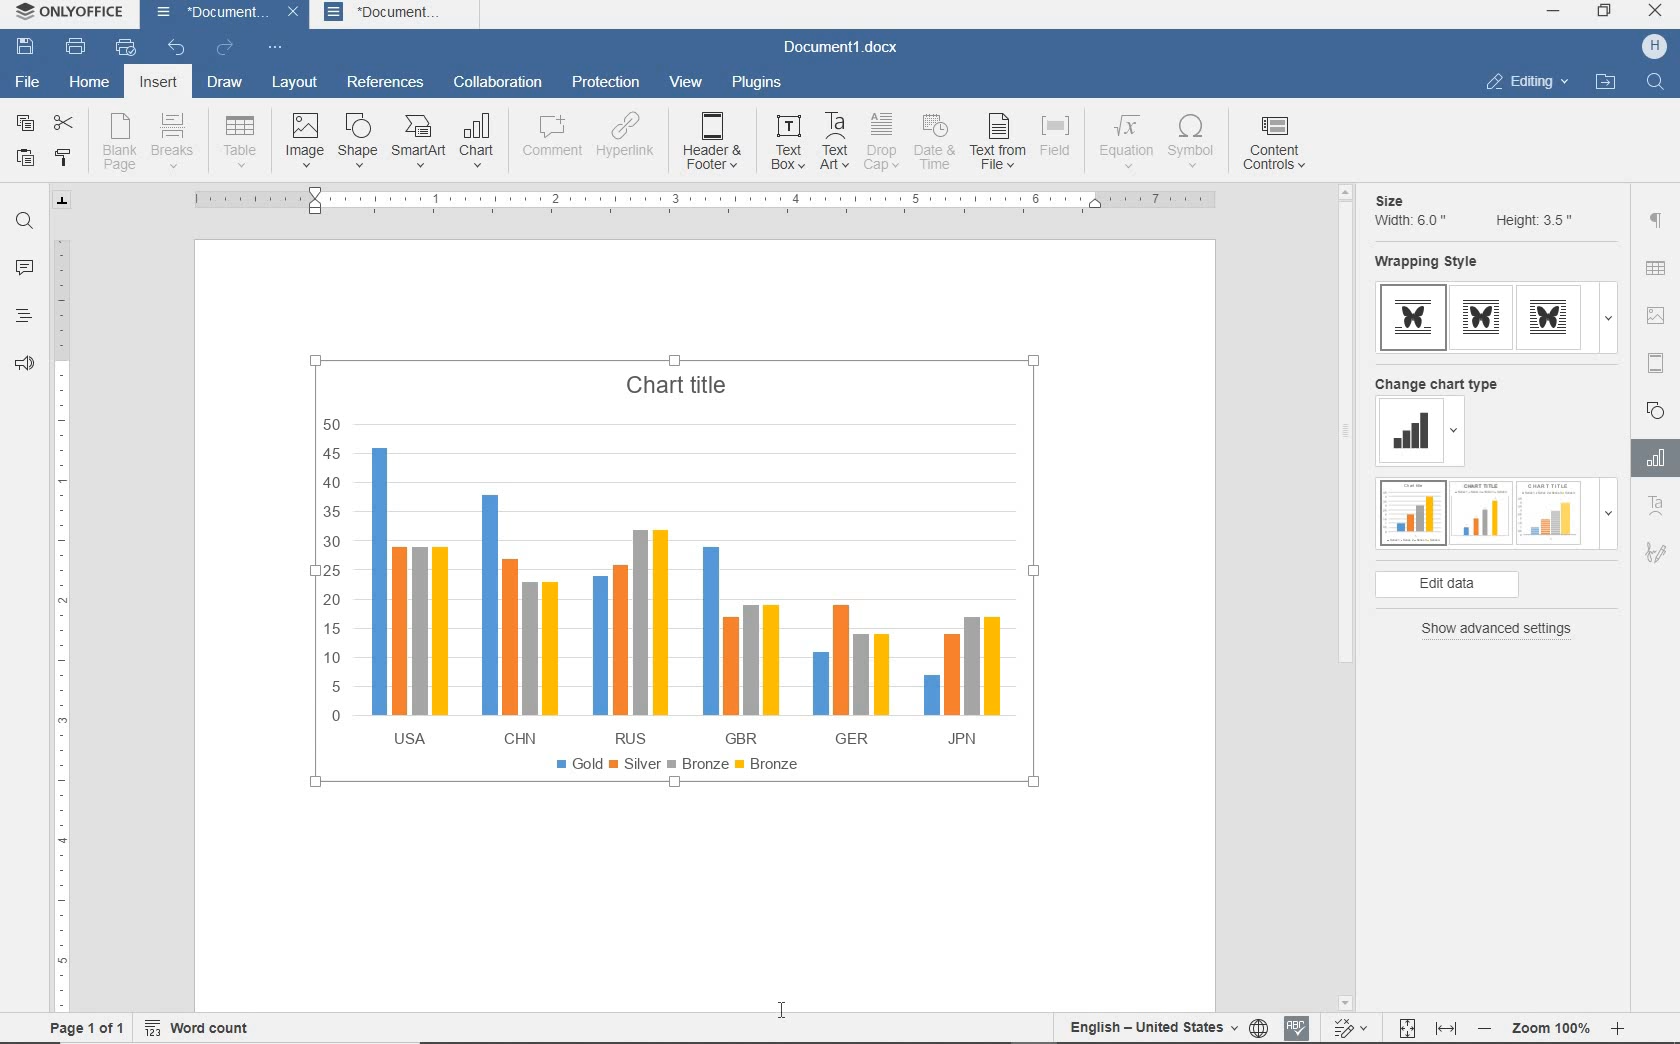 The height and width of the screenshot is (1044, 1680). What do you see at coordinates (89, 85) in the screenshot?
I see `home` at bounding box center [89, 85].